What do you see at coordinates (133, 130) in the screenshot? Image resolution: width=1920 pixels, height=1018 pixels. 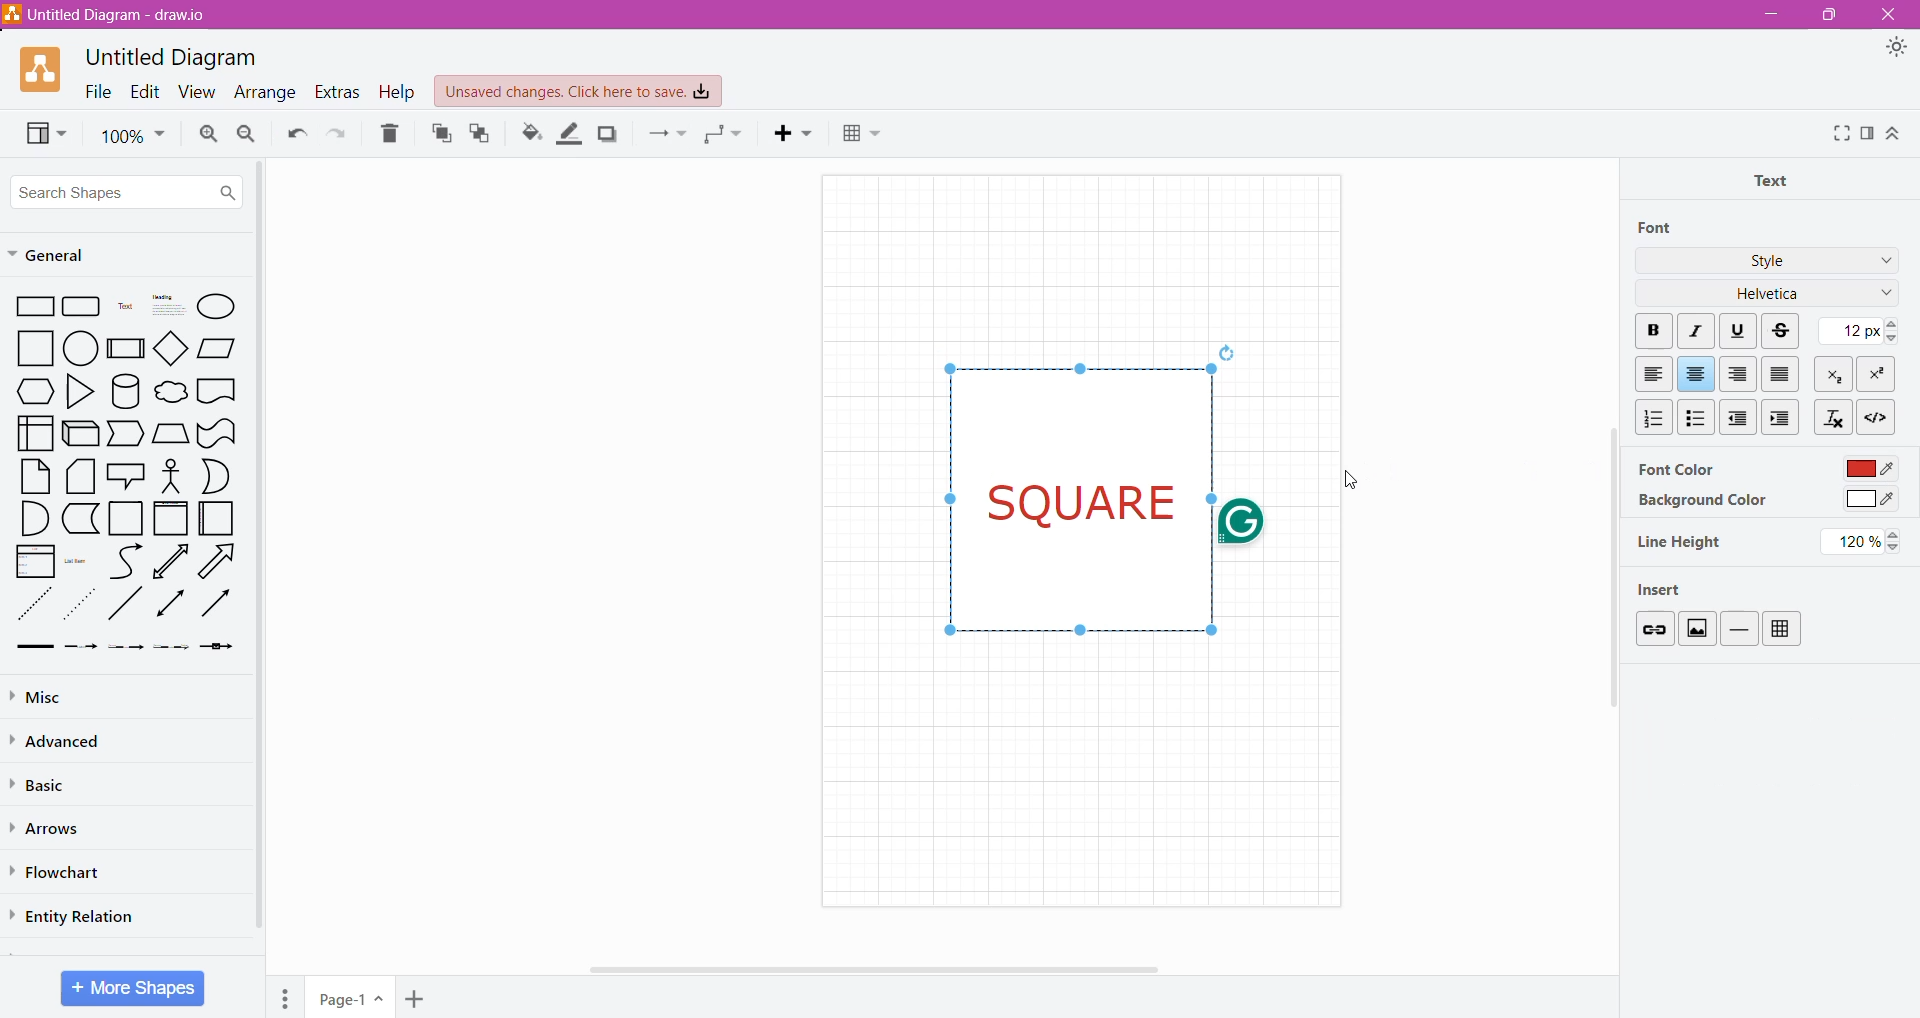 I see `Zoom` at bounding box center [133, 130].